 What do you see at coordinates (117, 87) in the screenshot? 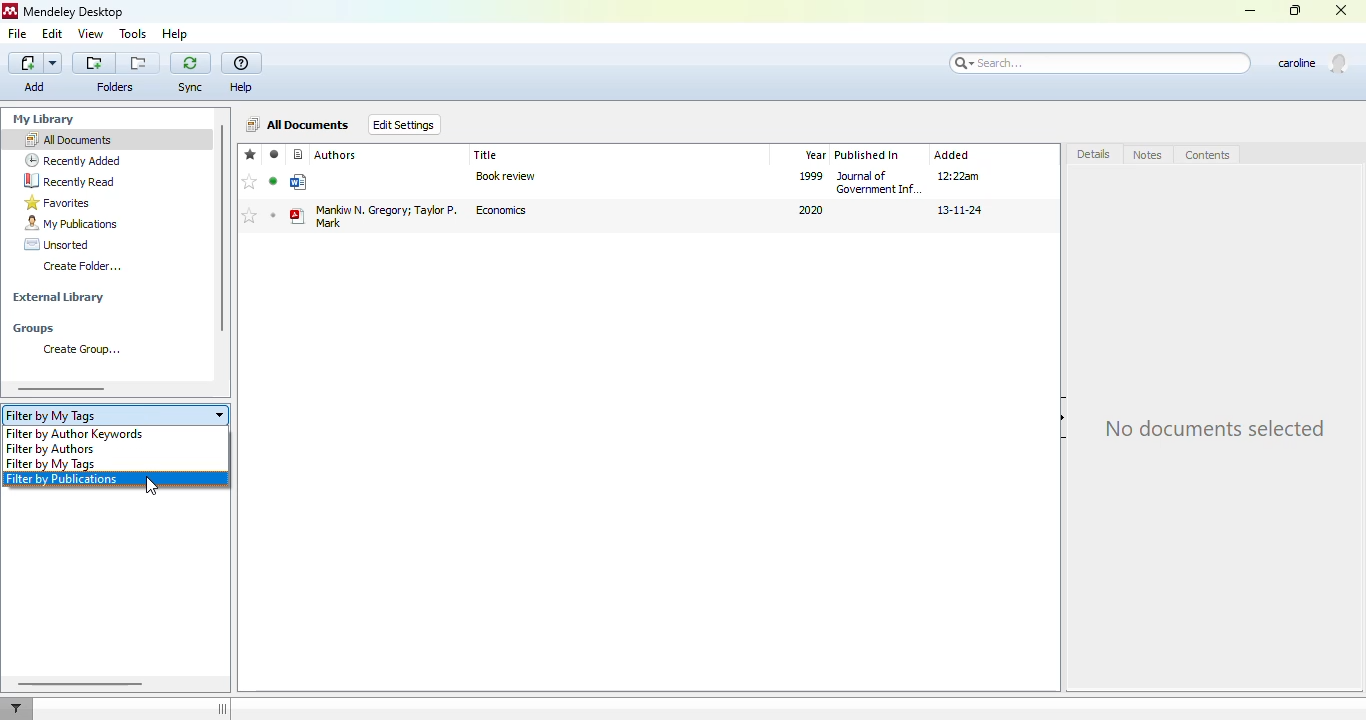
I see `folders` at bounding box center [117, 87].